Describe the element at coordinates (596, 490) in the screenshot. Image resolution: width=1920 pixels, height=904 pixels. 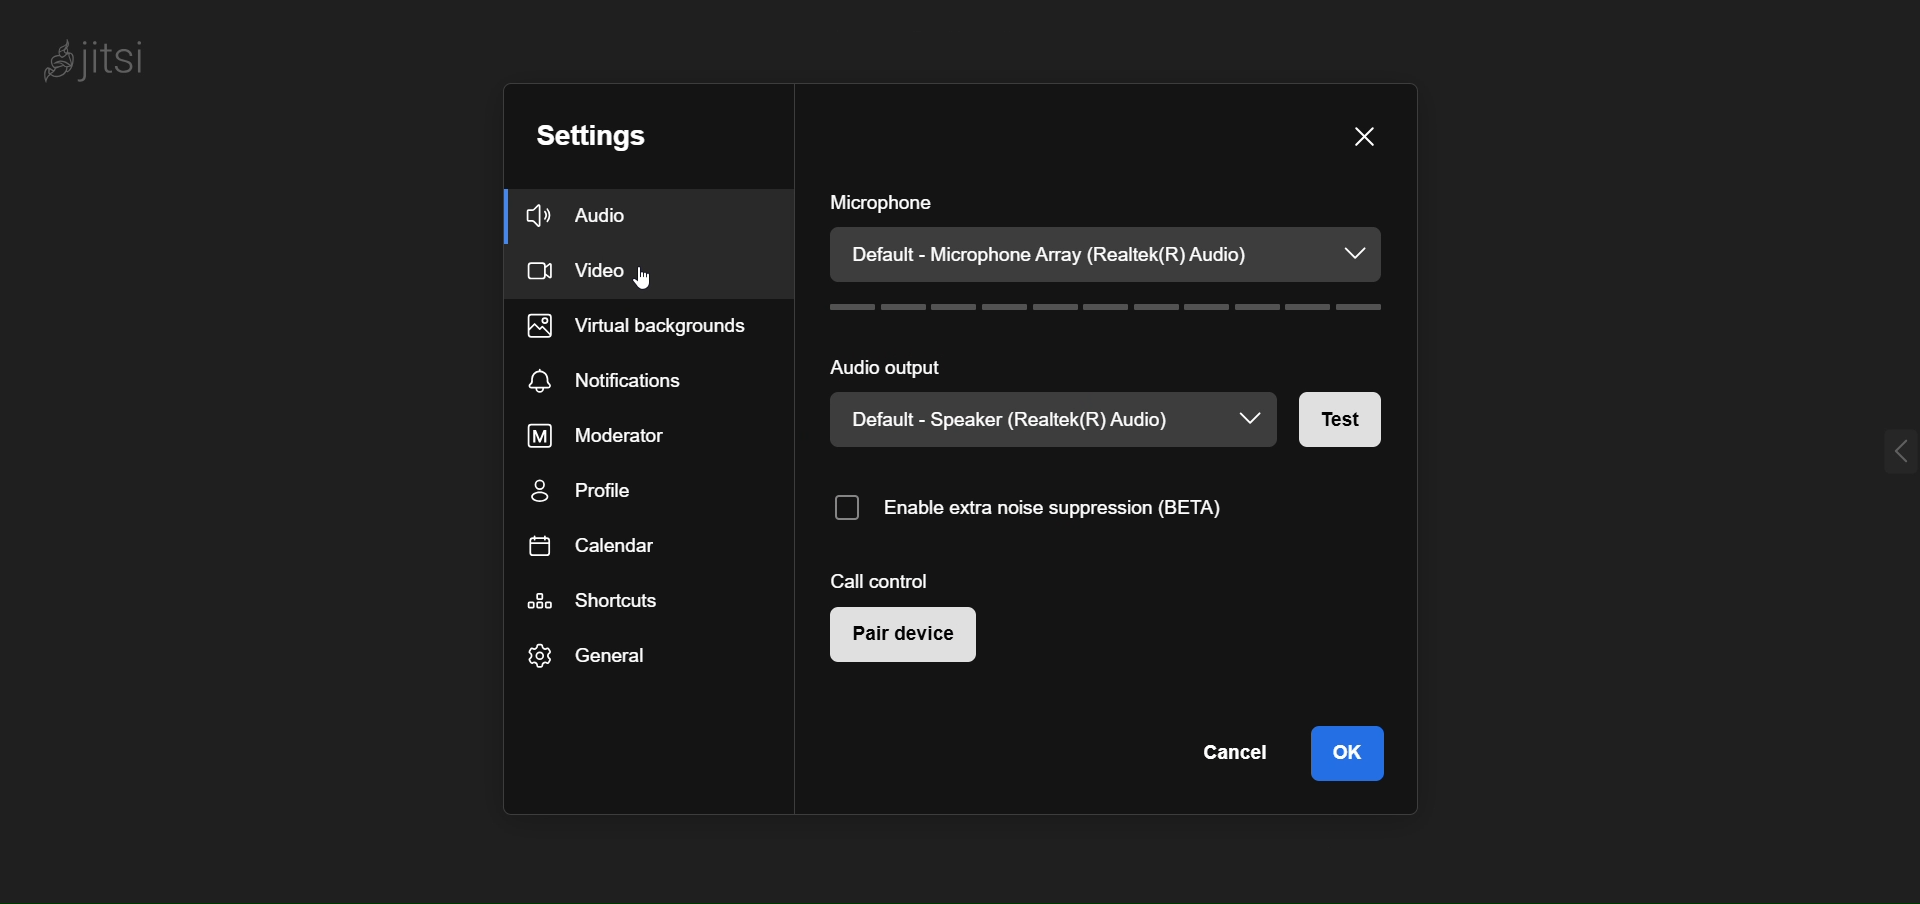
I see `profile` at that location.